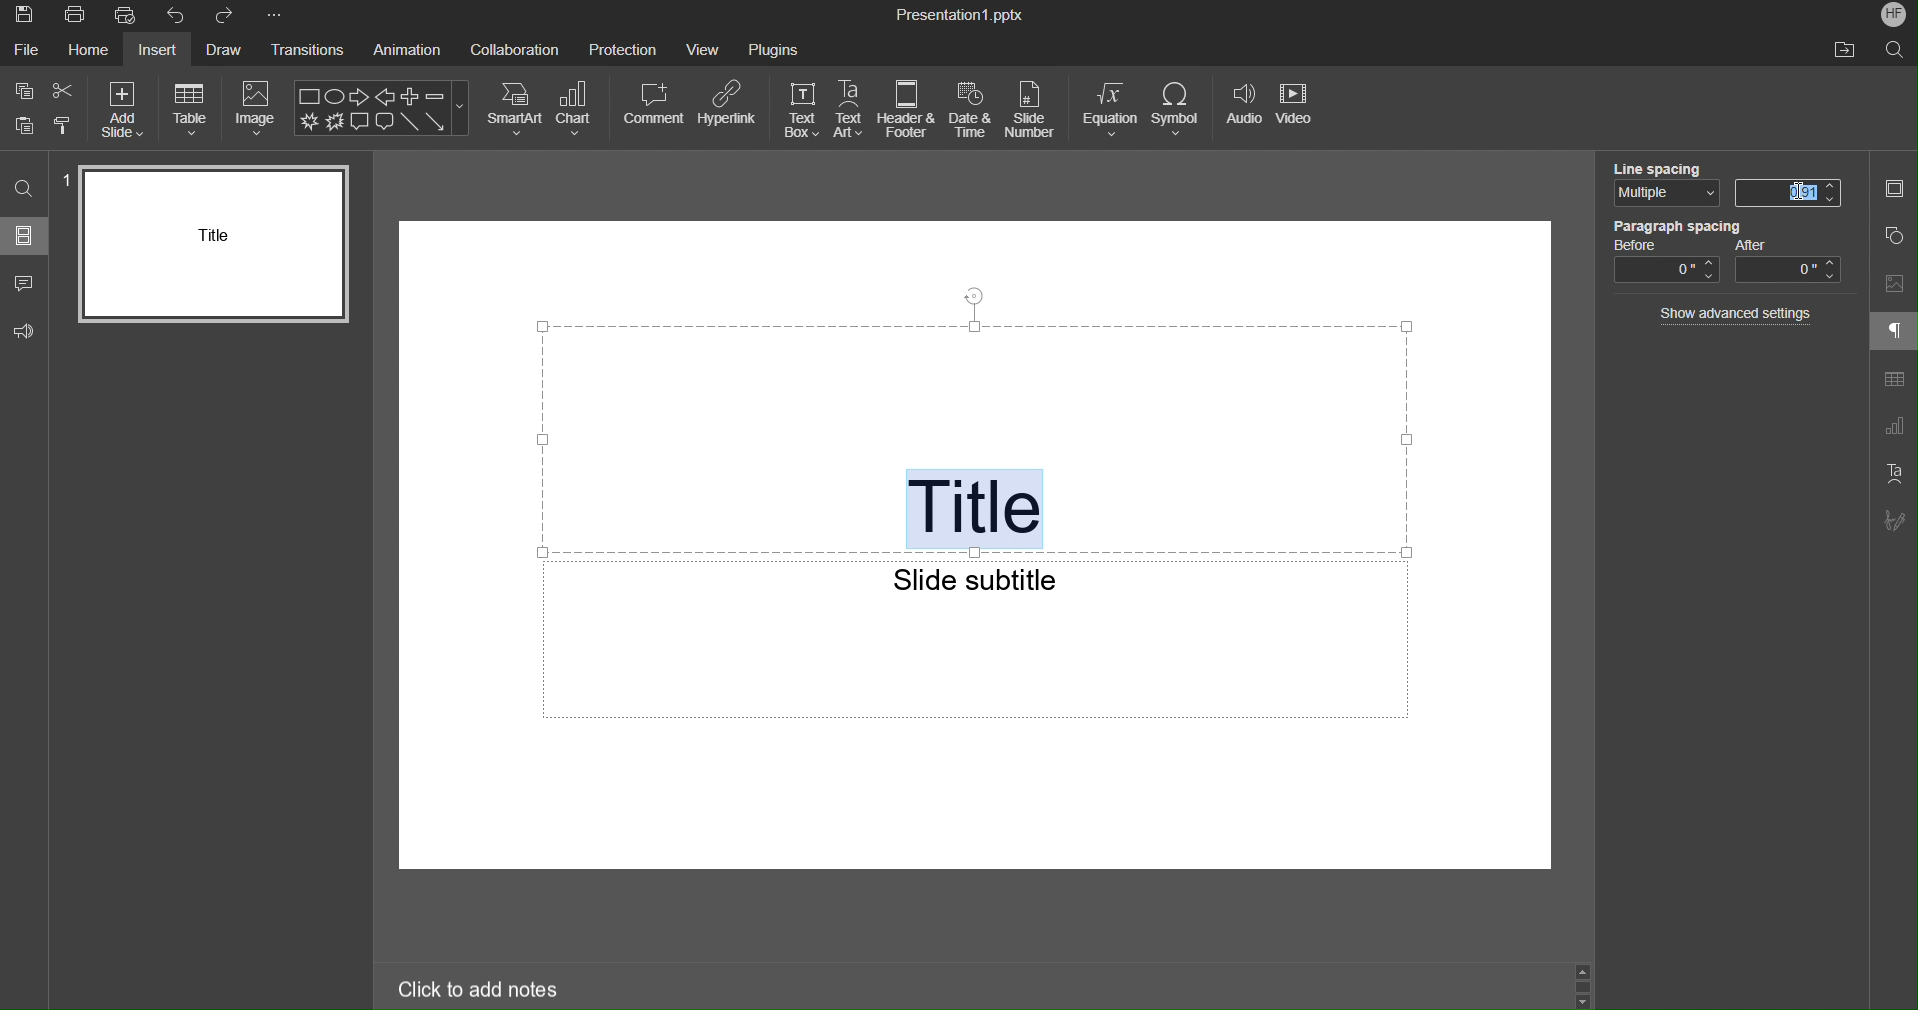 The height and width of the screenshot is (1010, 1918). I want to click on Text Art, so click(1893, 473).